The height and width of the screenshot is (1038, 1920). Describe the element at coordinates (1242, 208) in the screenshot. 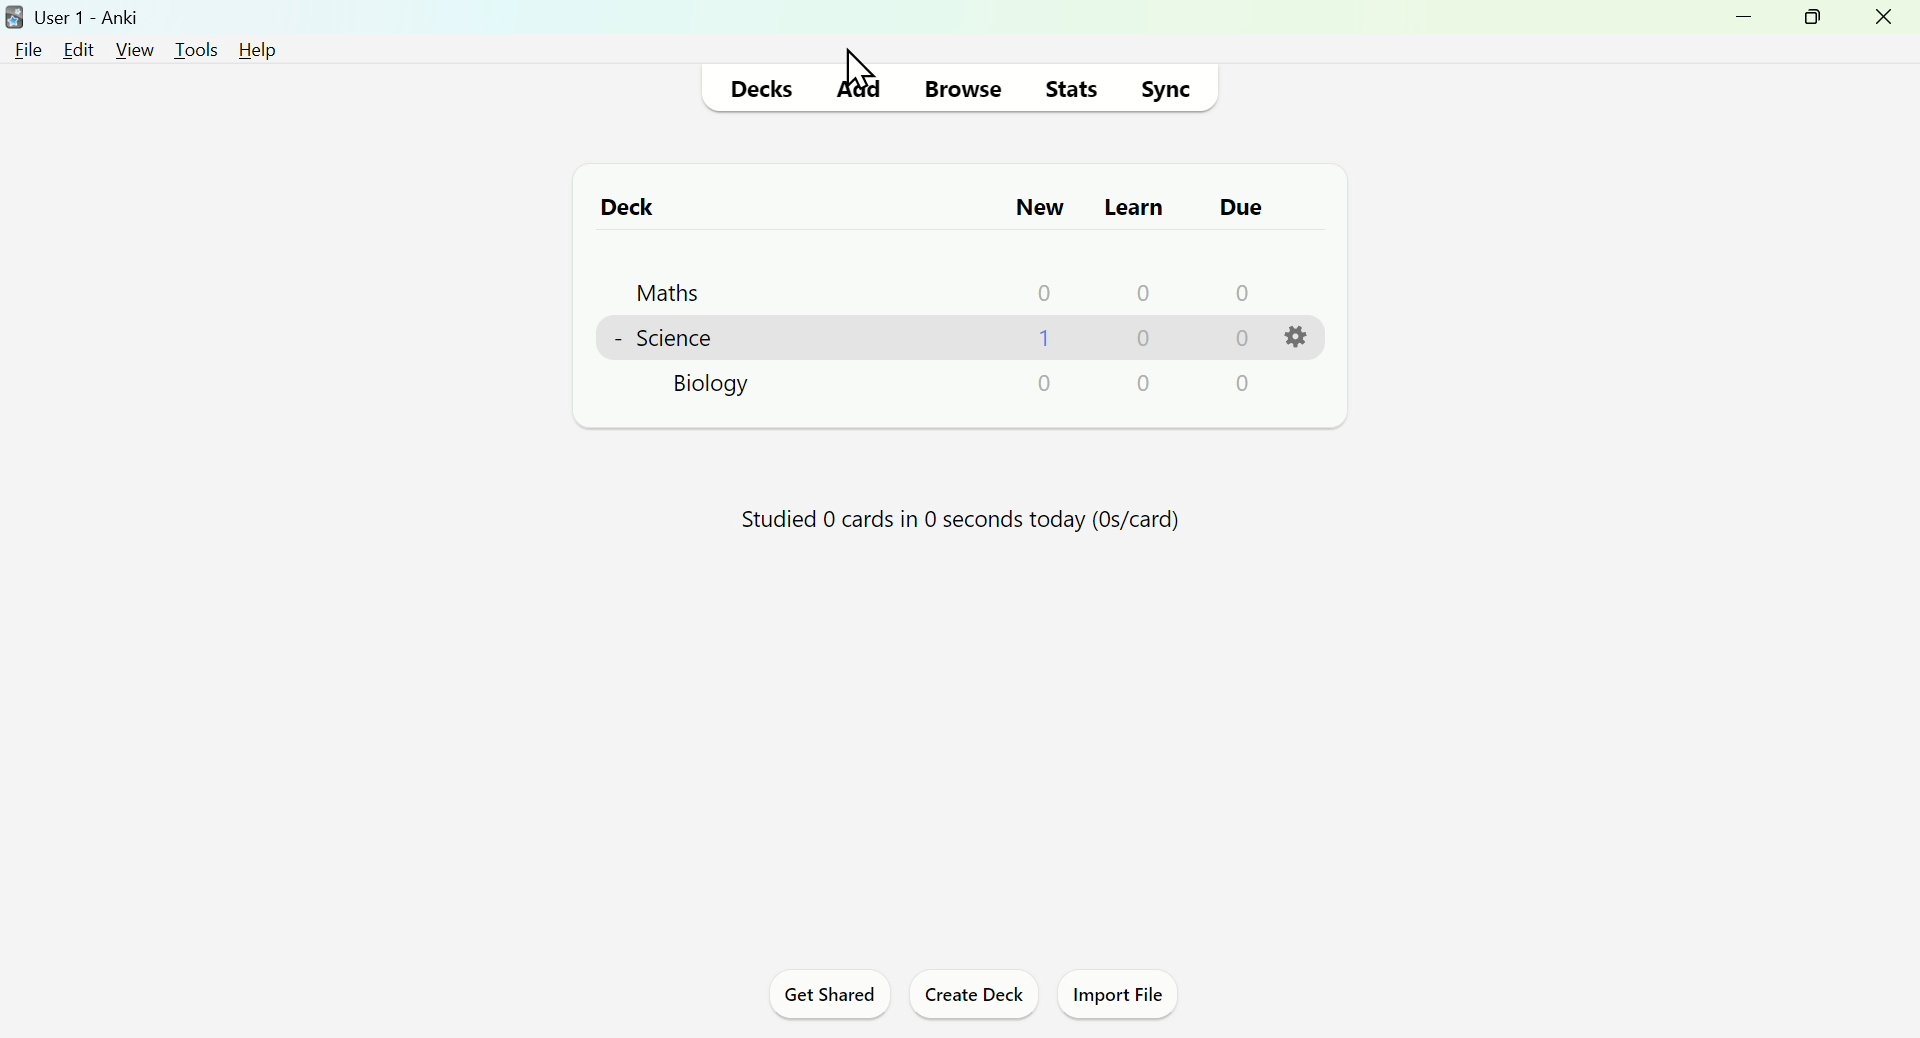

I see `due` at that location.